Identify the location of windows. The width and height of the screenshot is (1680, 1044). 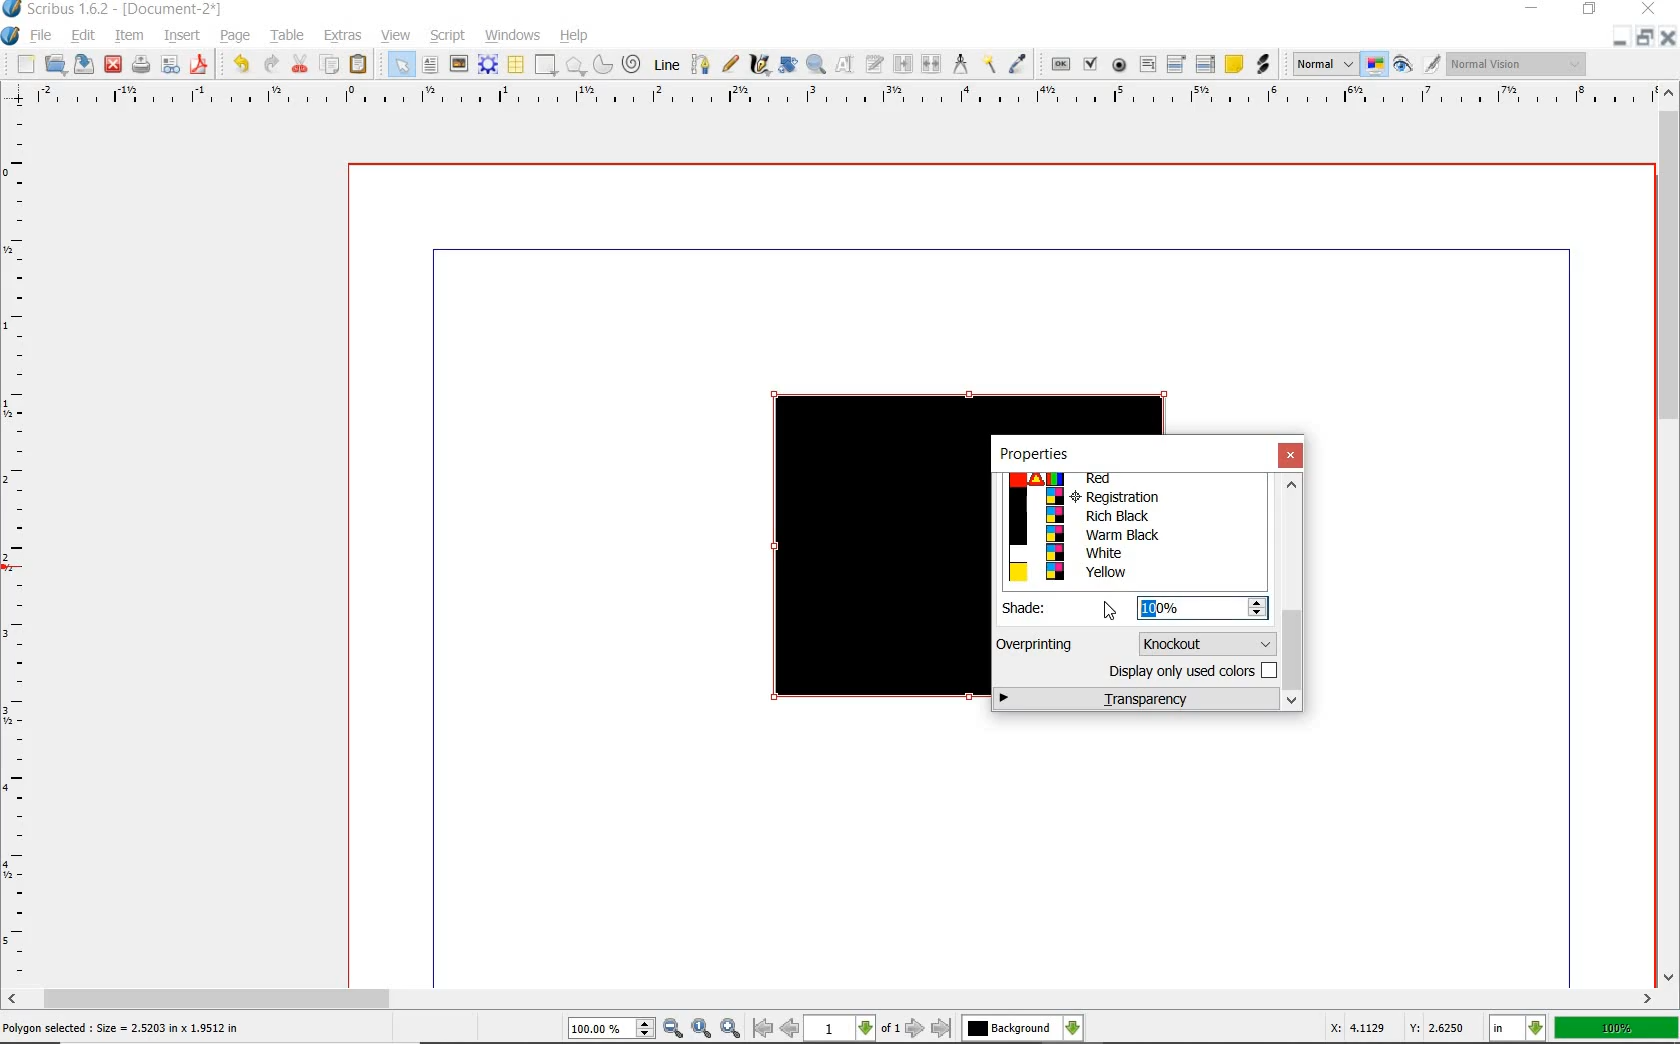
(509, 35).